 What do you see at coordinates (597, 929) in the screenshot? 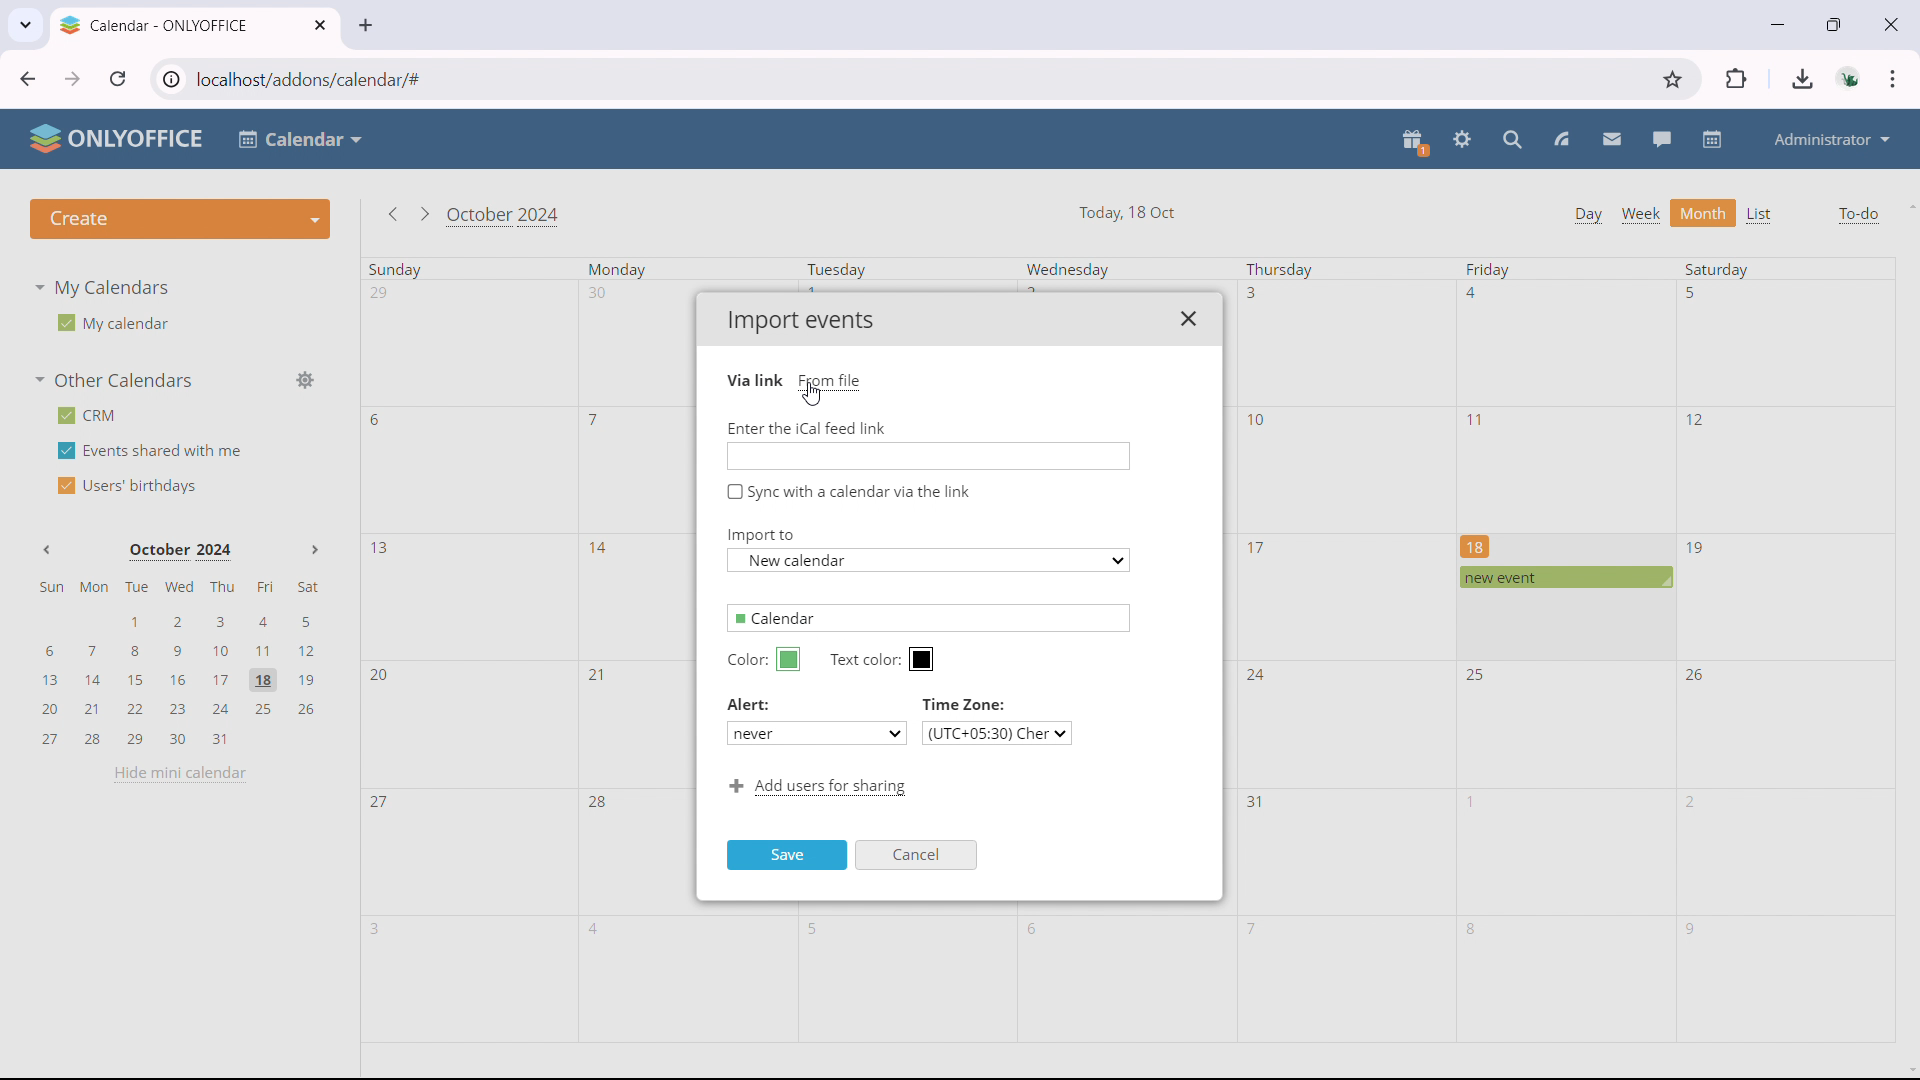
I see `4` at bounding box center [597, 929].